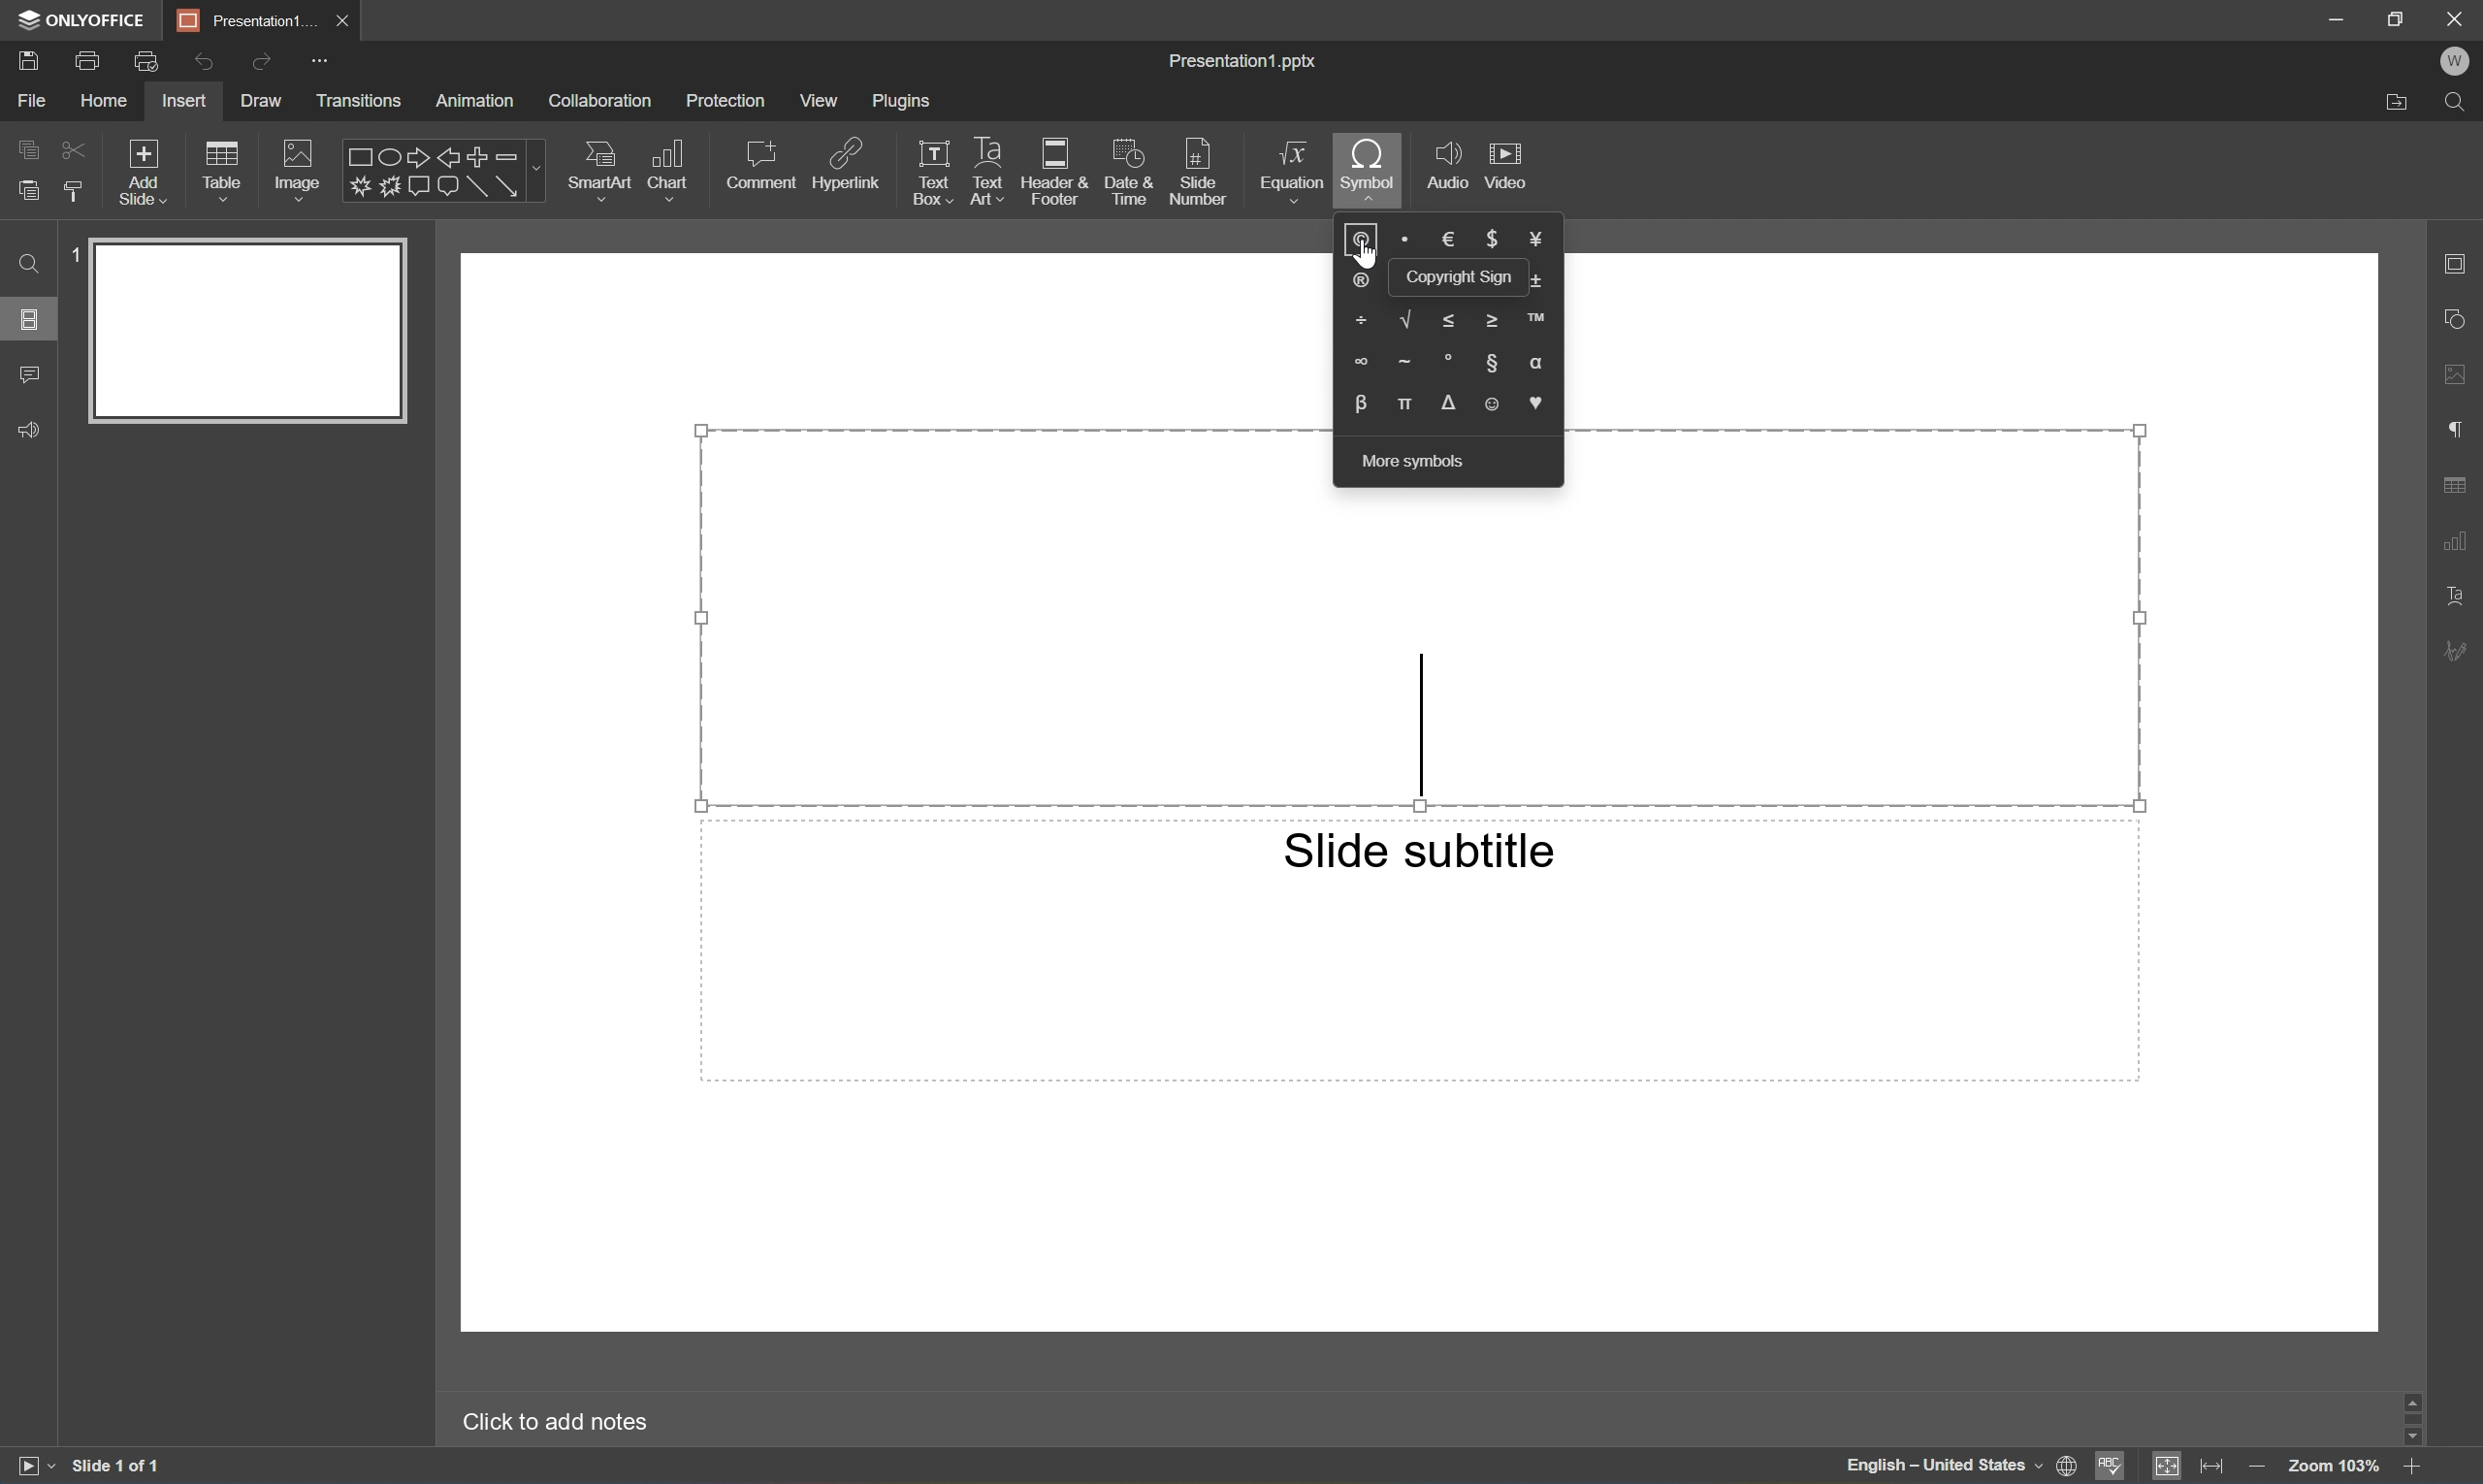  I want to click on SmartArt, so click(604, 169).